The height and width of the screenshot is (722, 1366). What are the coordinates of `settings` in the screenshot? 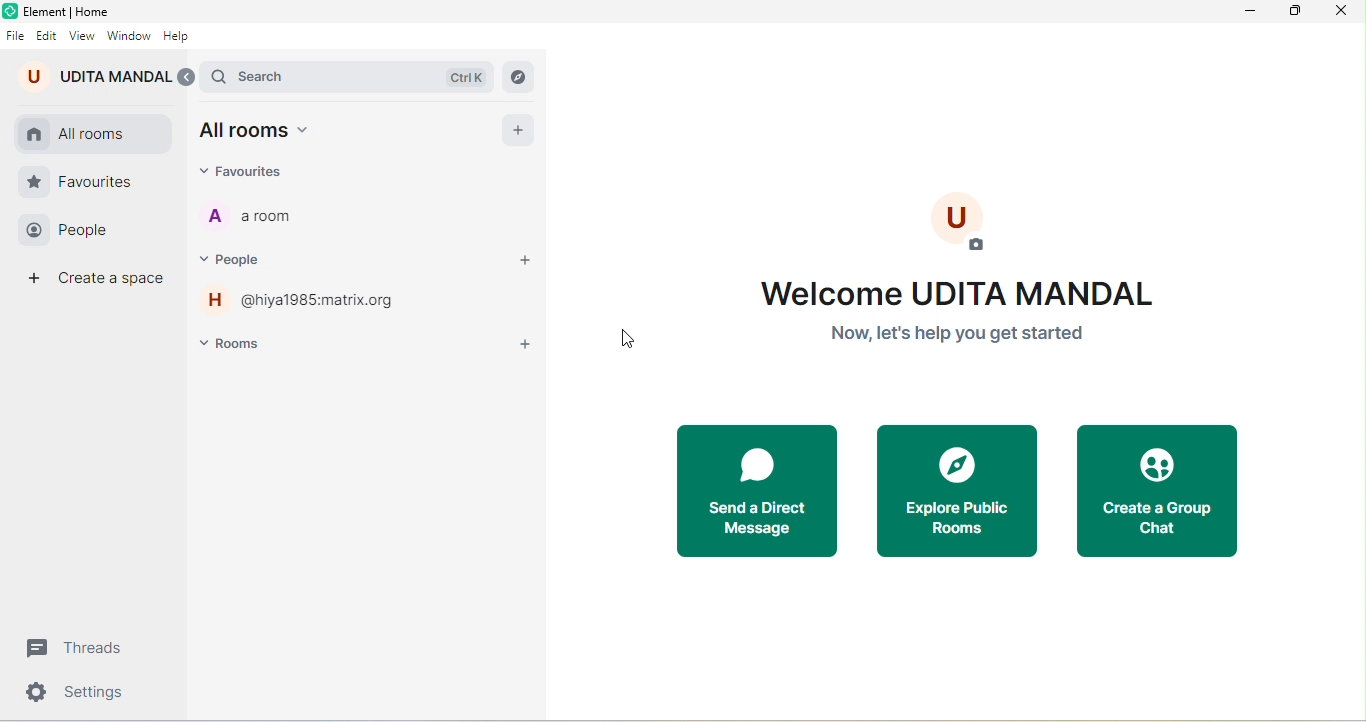 It's located at (81, 695).